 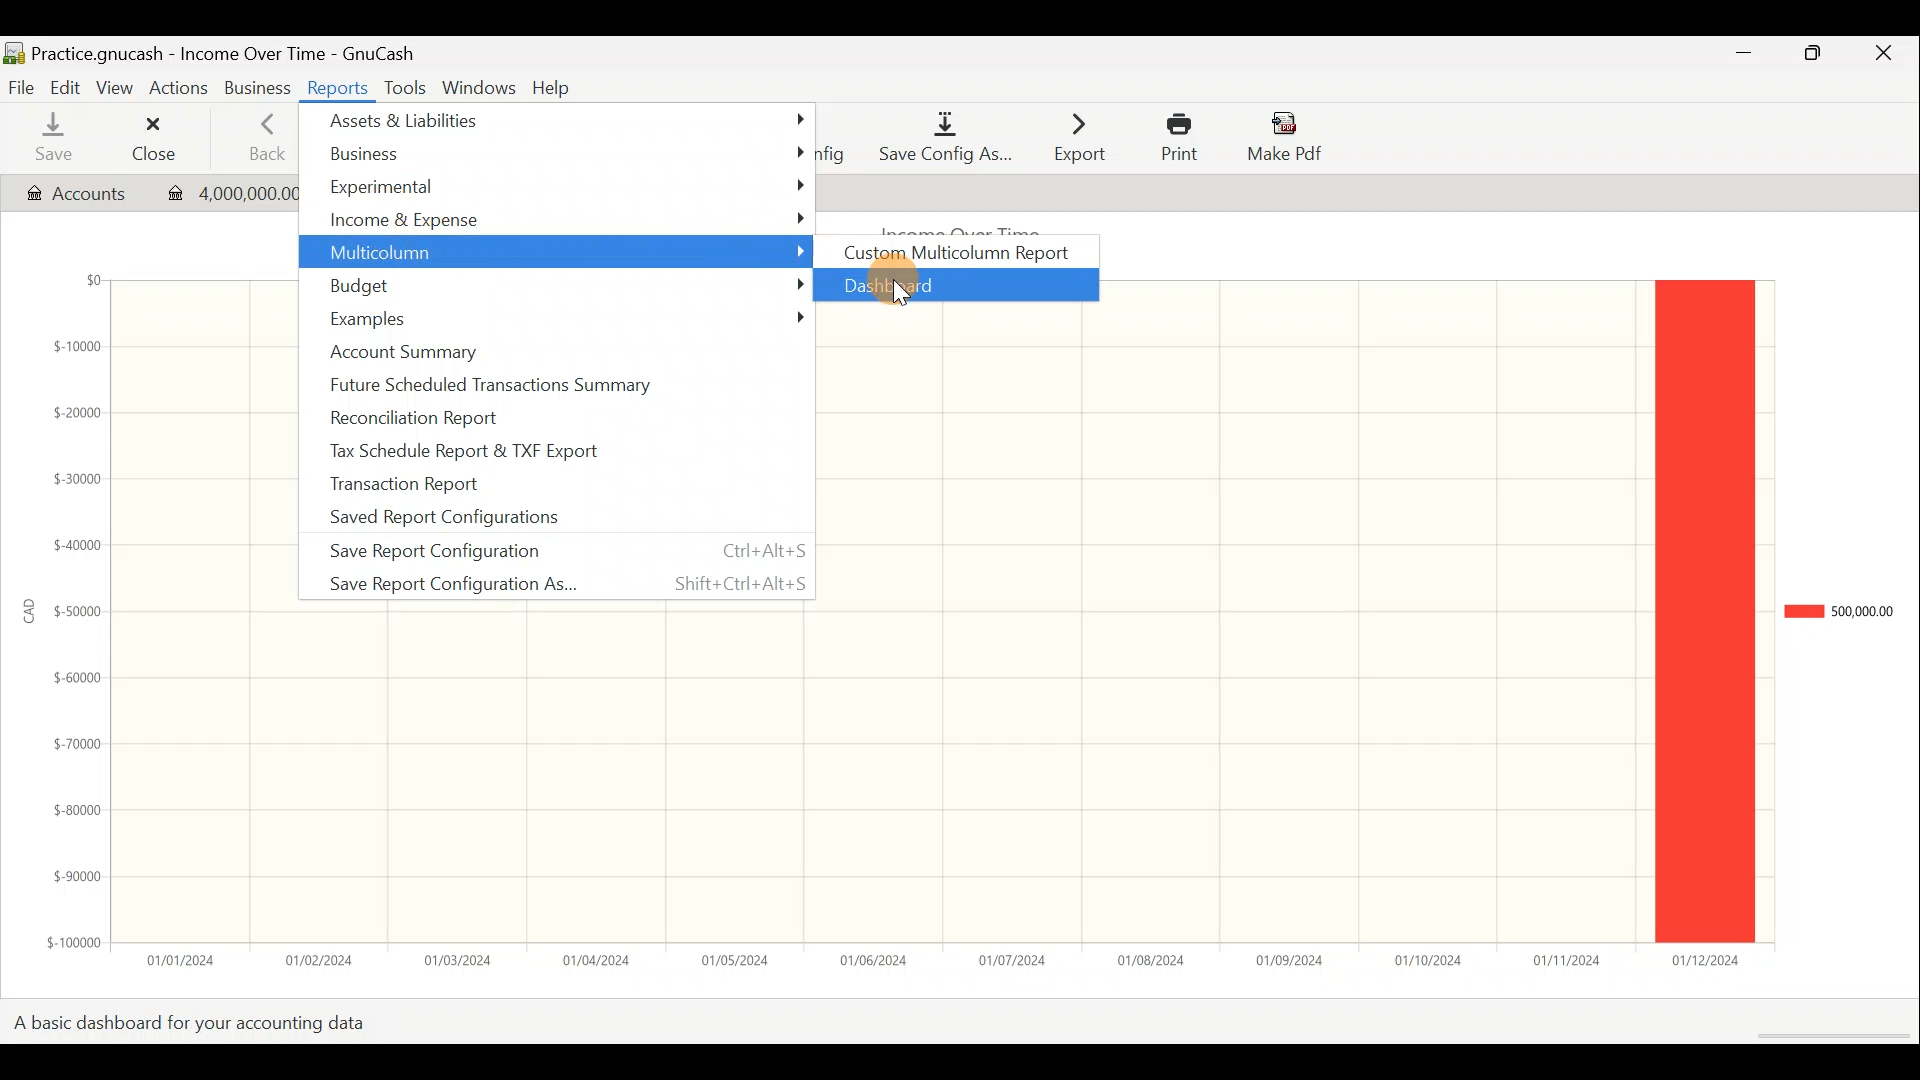 I want to click on Business, so click(x=260, y=90).